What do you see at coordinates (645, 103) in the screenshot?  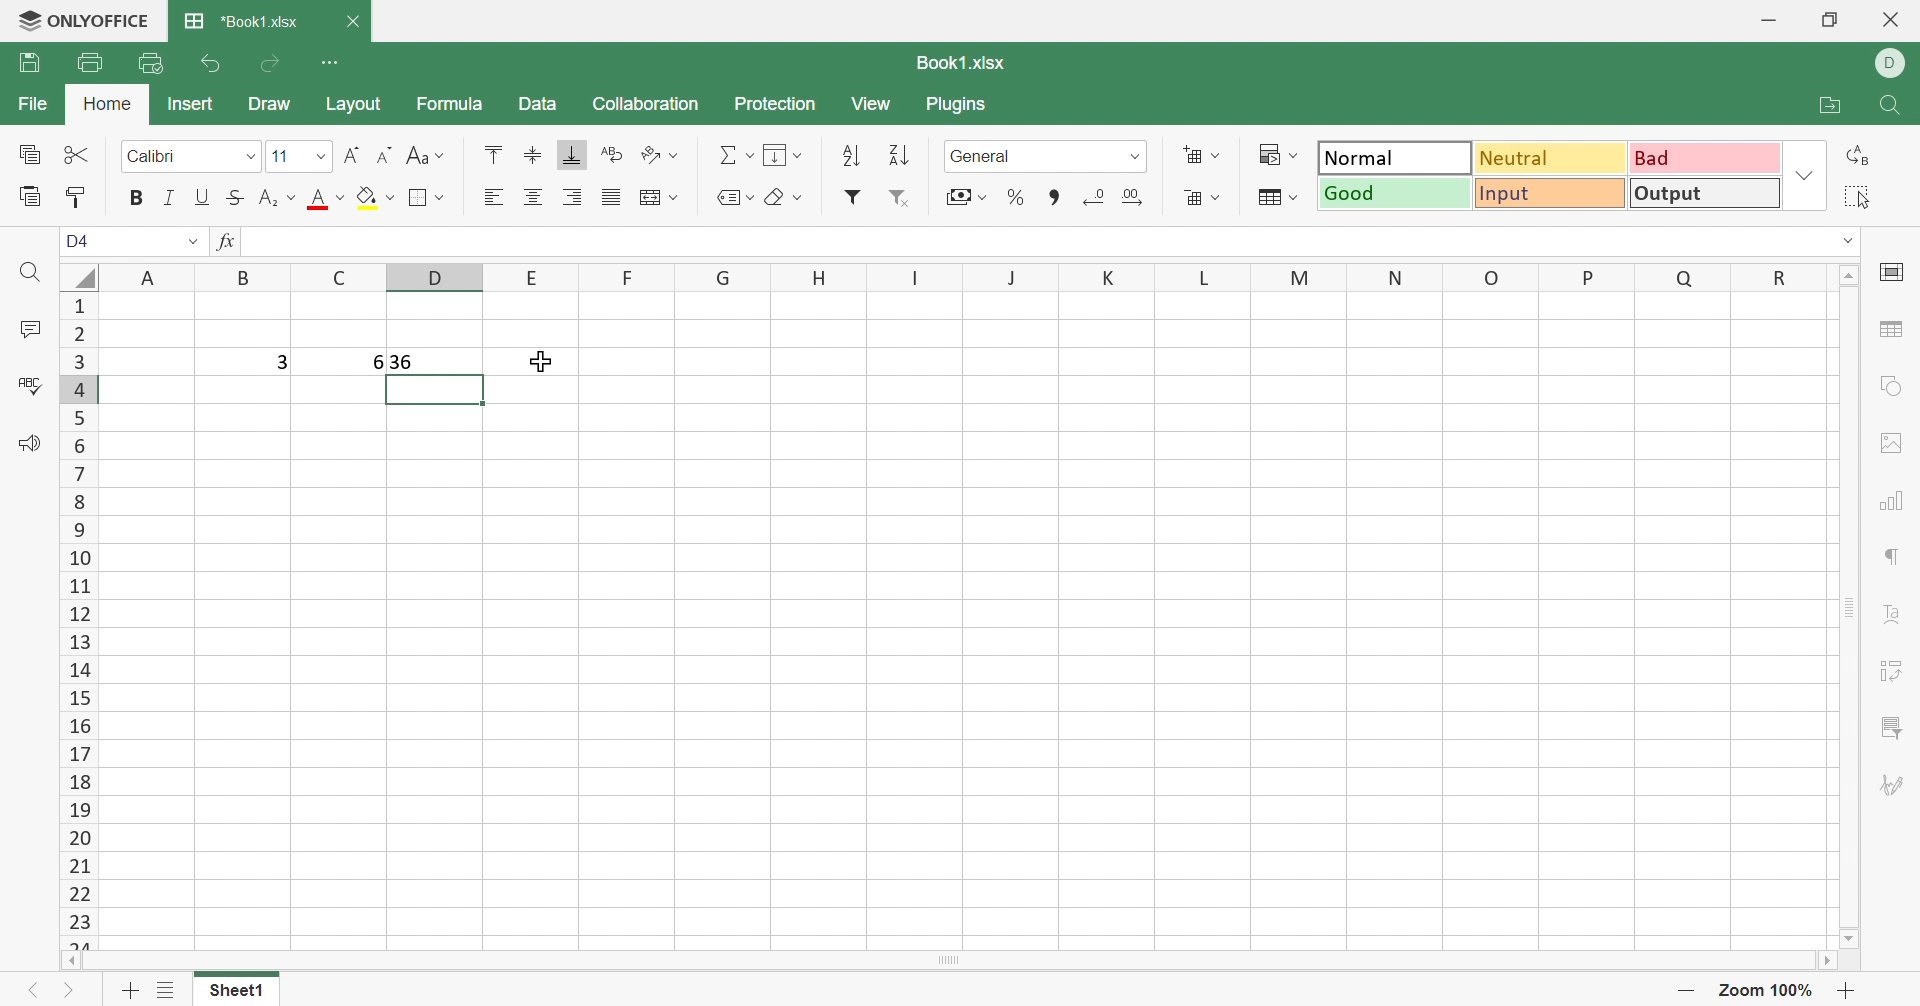 I see `Collaboration` at bounding box center [645, 103].